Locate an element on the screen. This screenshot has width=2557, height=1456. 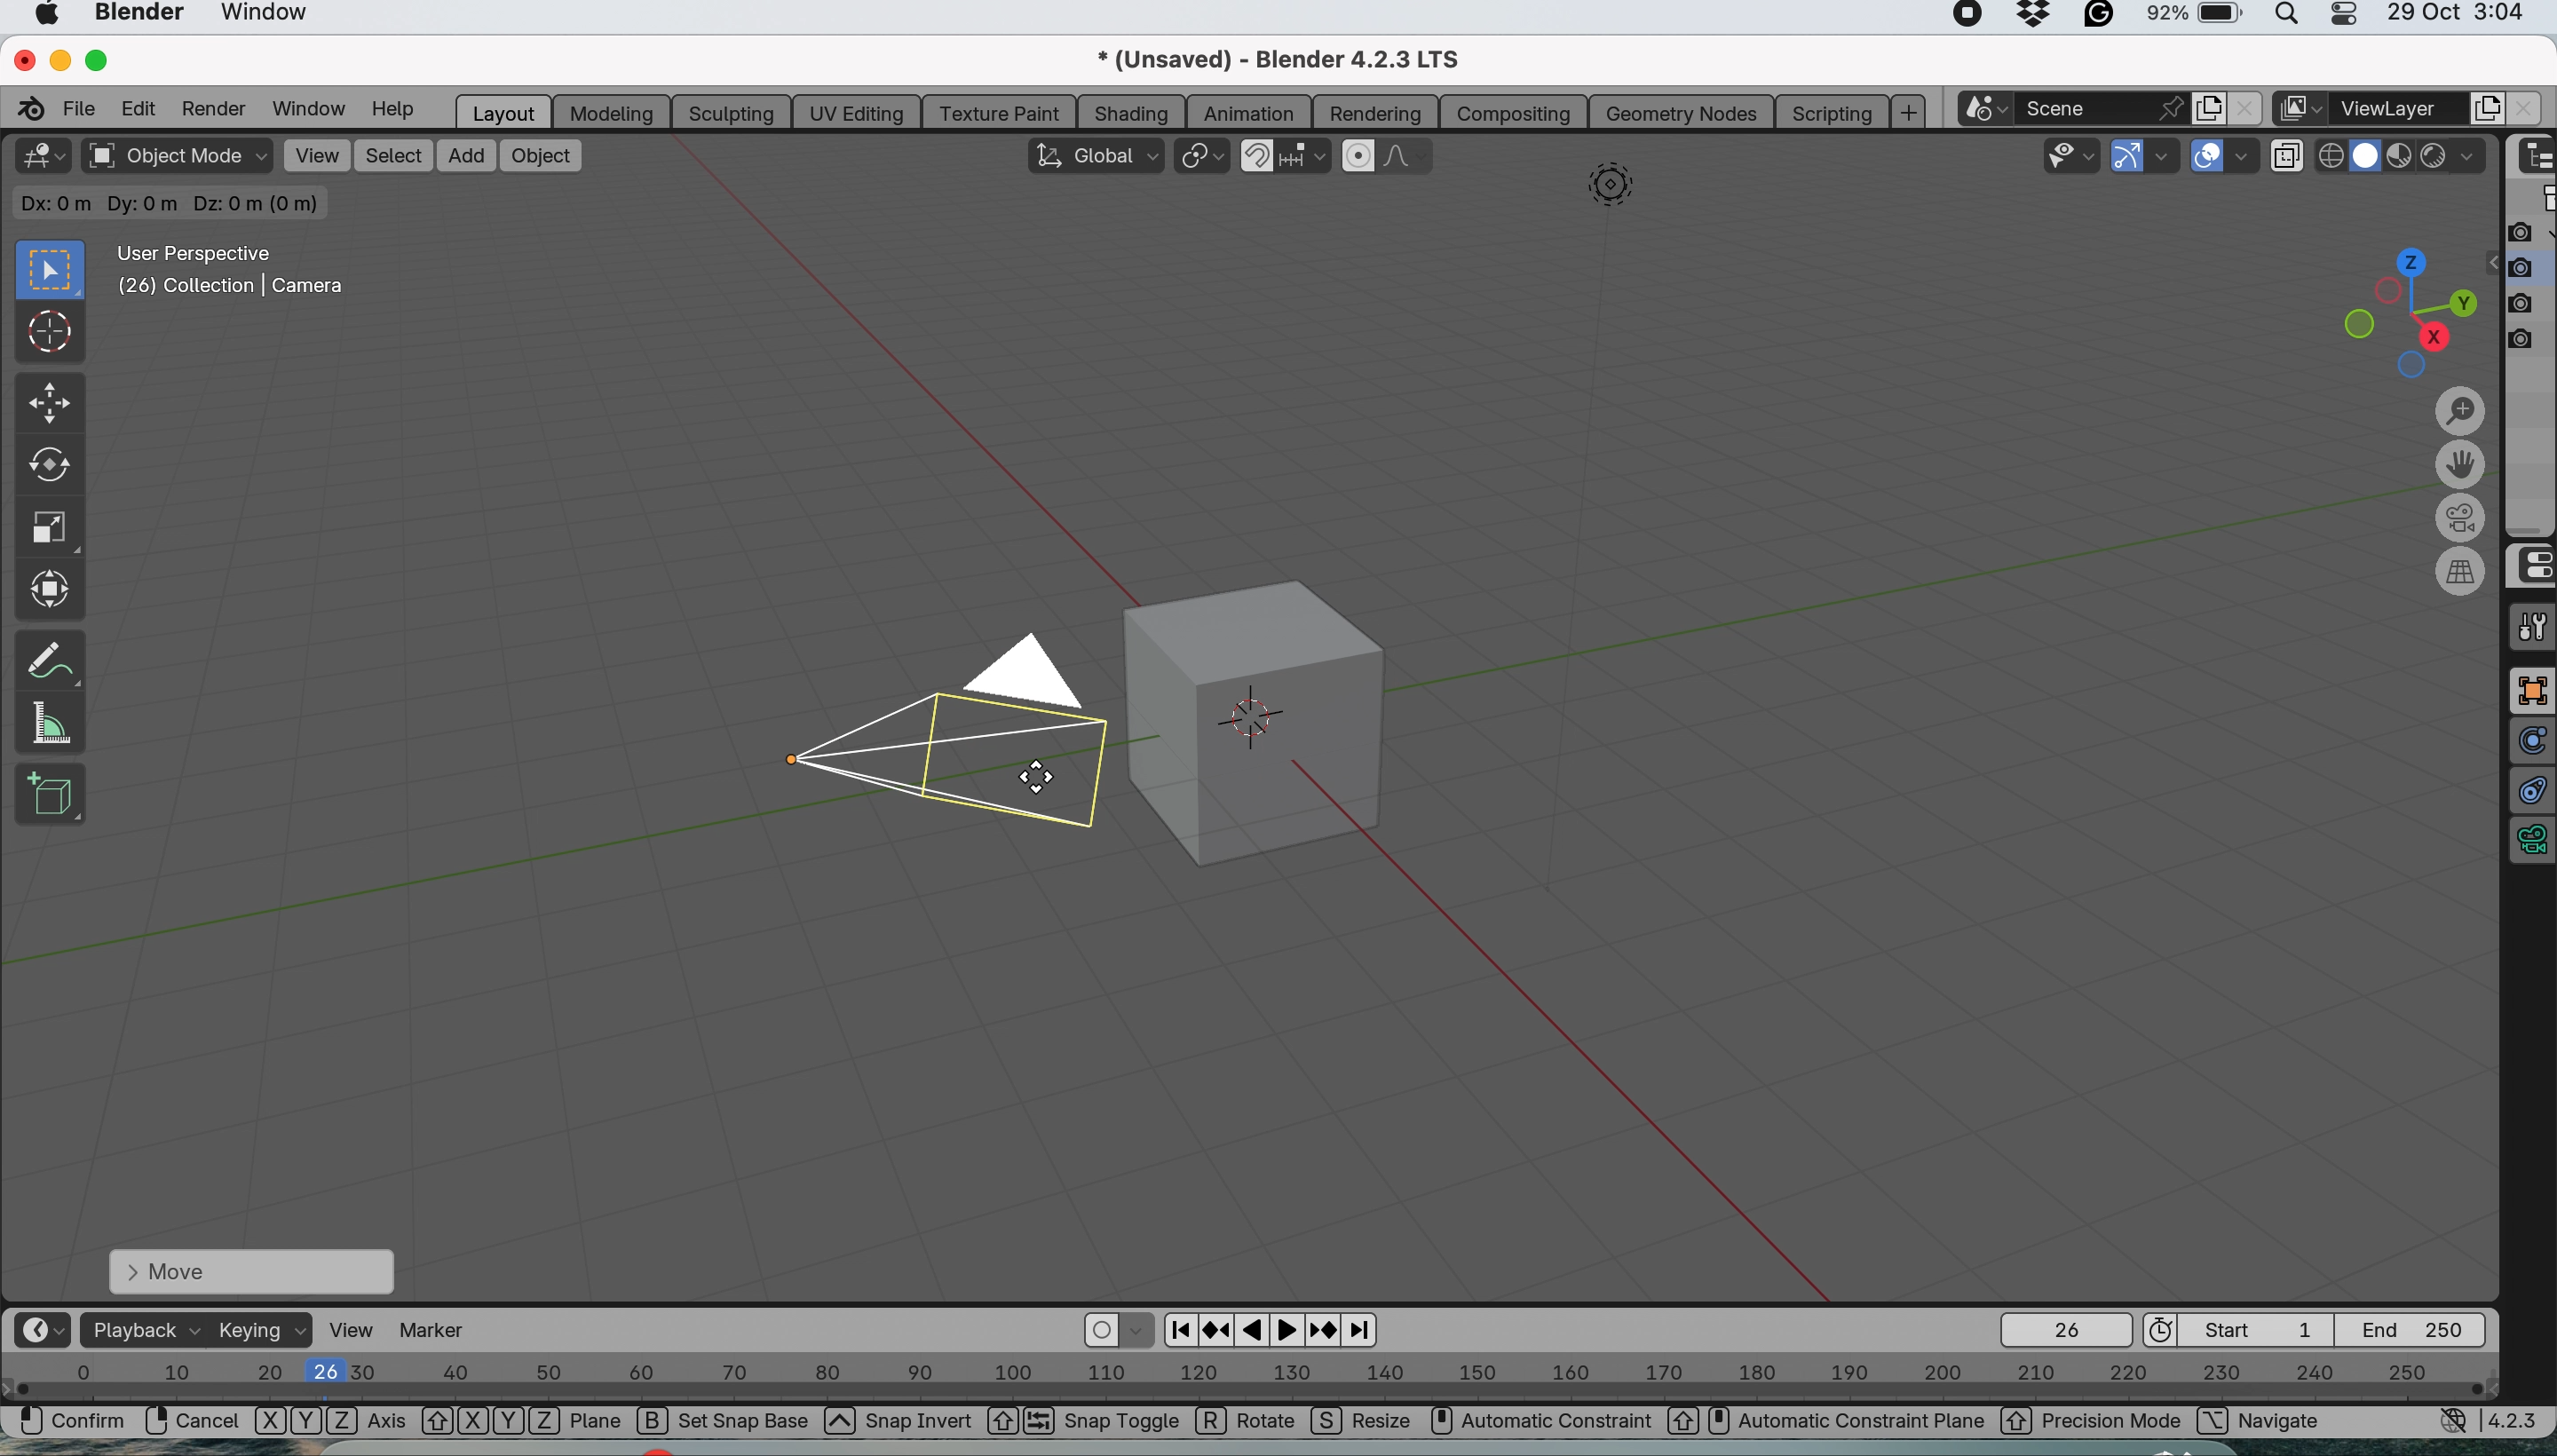
toggle xray is located at coordinates (2291, 160).